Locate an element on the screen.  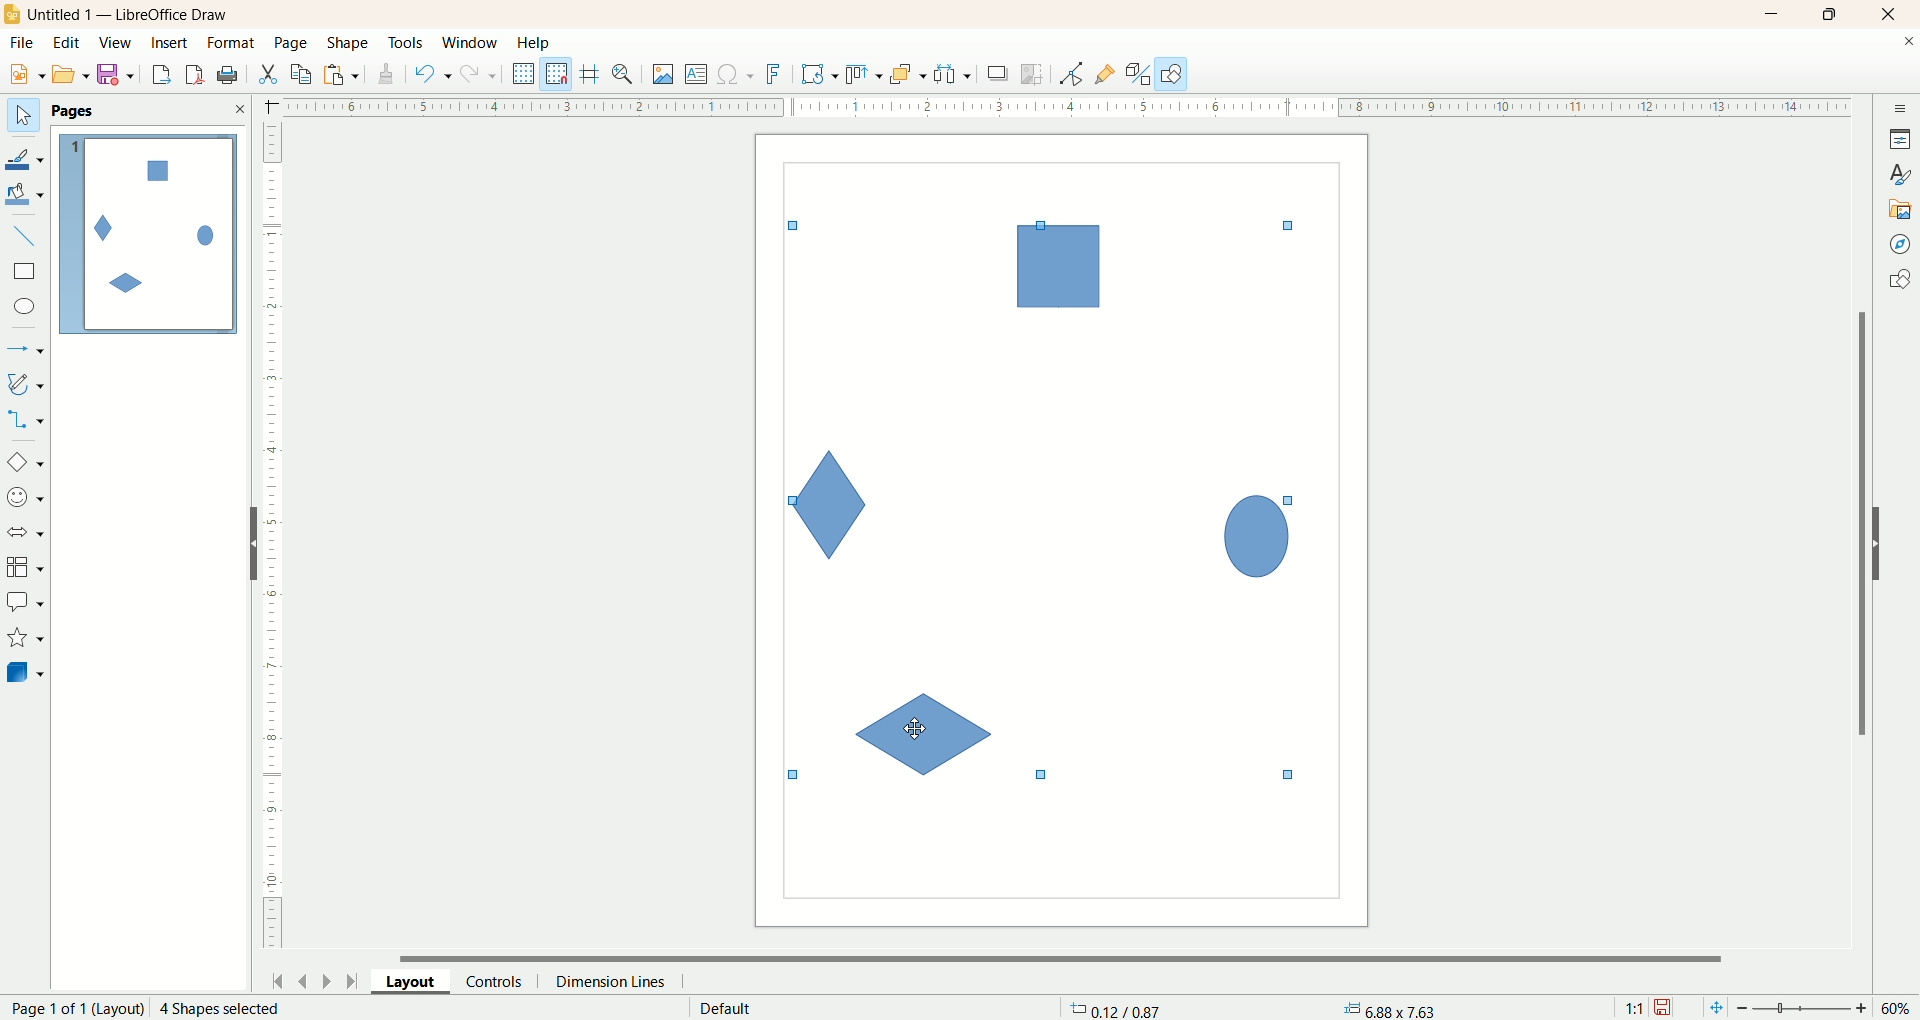
block arrow is located at coordinates (29, 533).